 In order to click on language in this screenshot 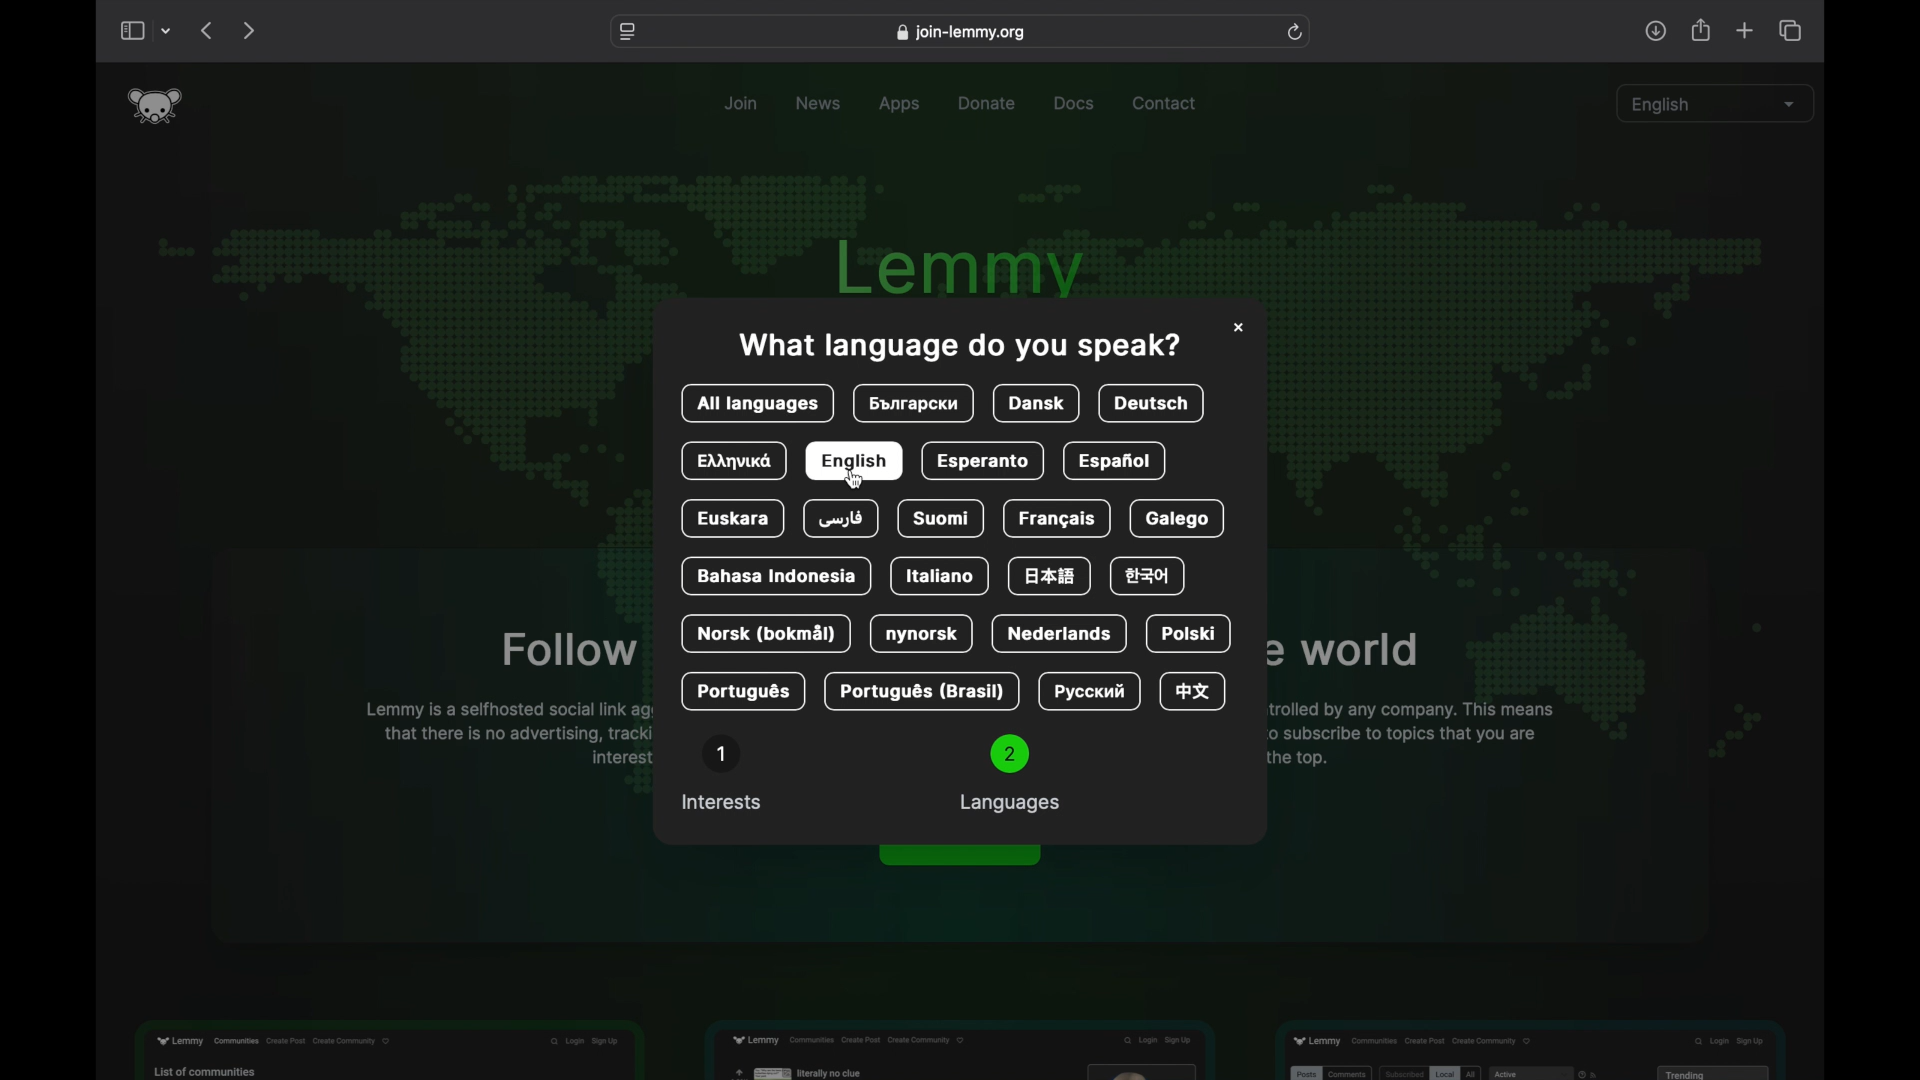, I will do `click(1052, 576)`.